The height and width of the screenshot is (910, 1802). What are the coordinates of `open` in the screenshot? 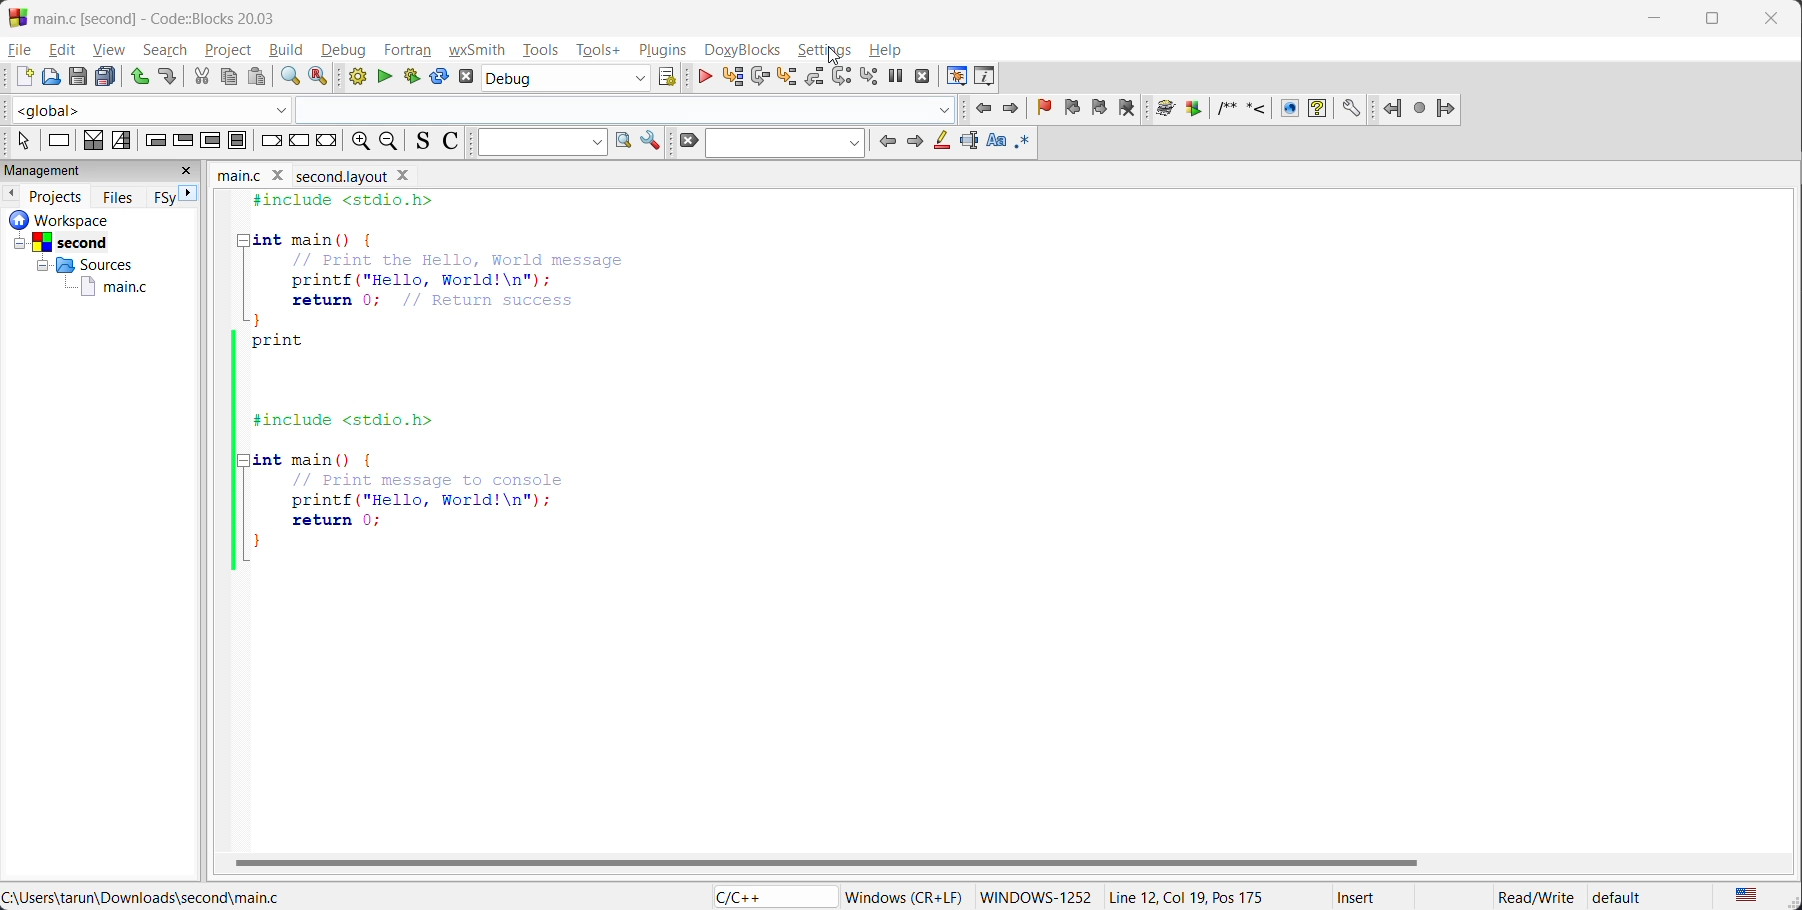 It's located at (54, 76).